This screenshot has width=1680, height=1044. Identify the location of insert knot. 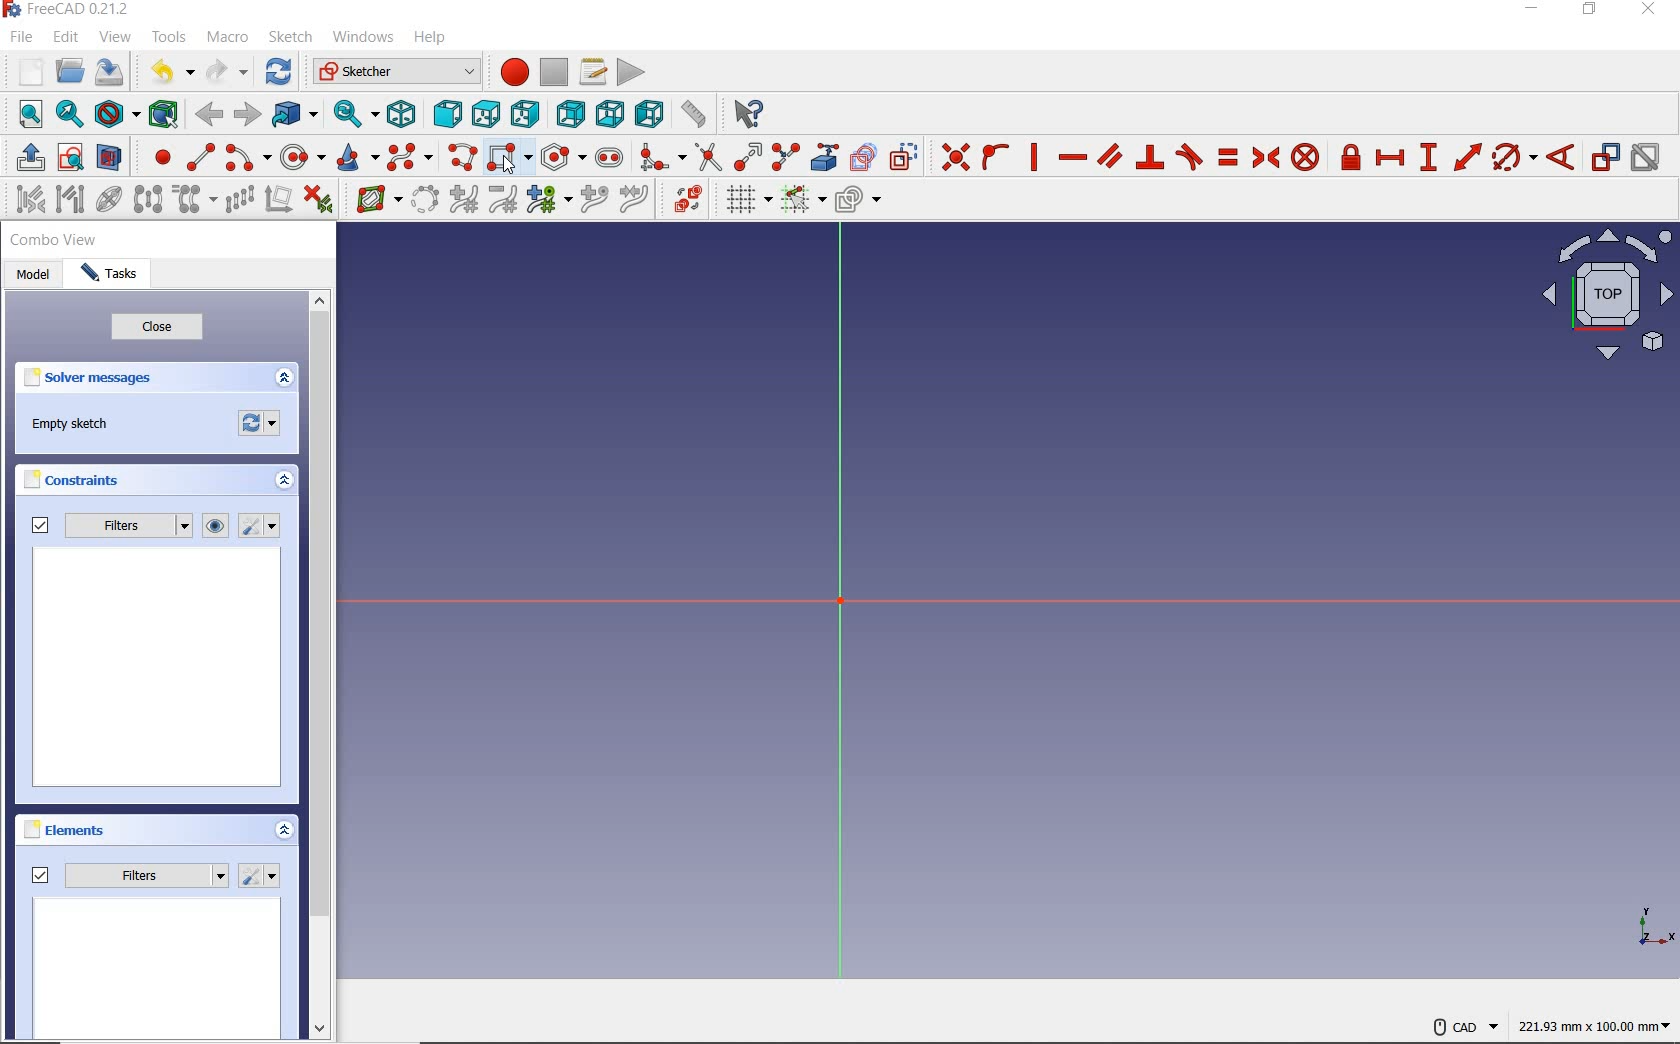
(596, 202).